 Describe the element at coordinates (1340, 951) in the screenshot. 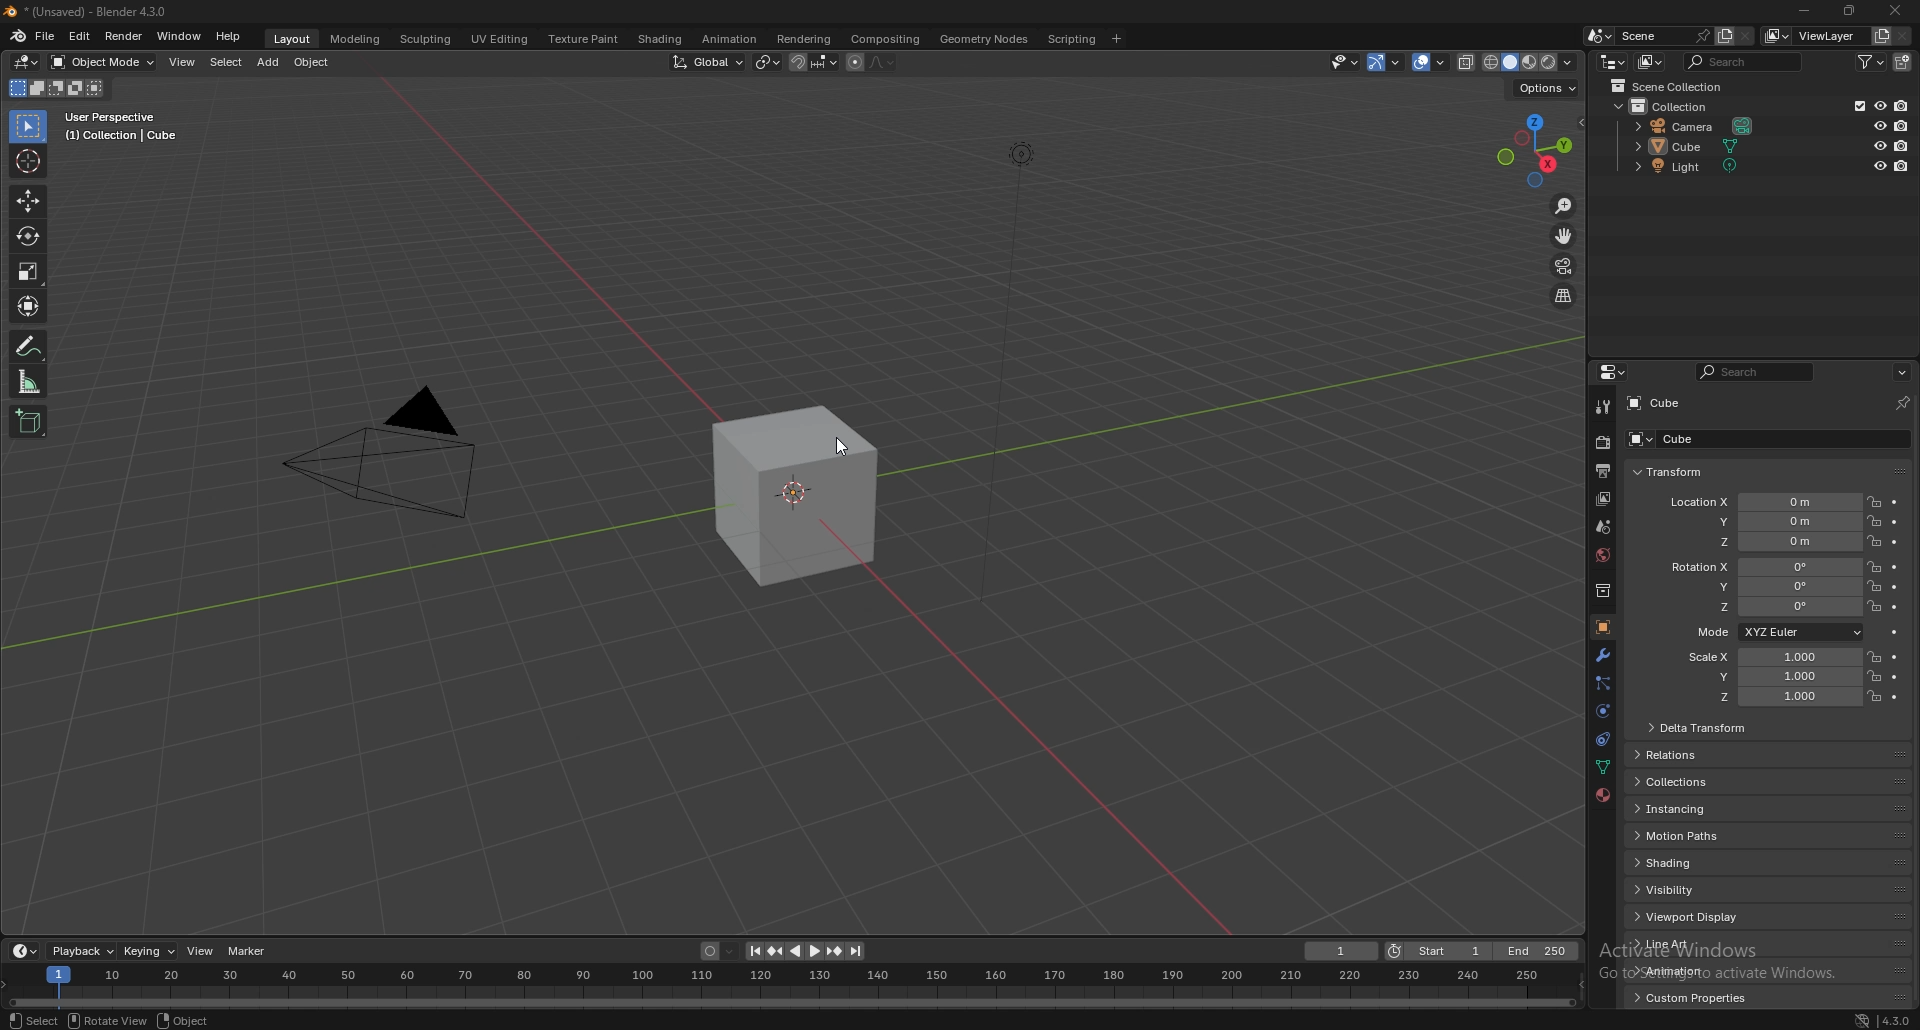

I see `current frame` at that location.